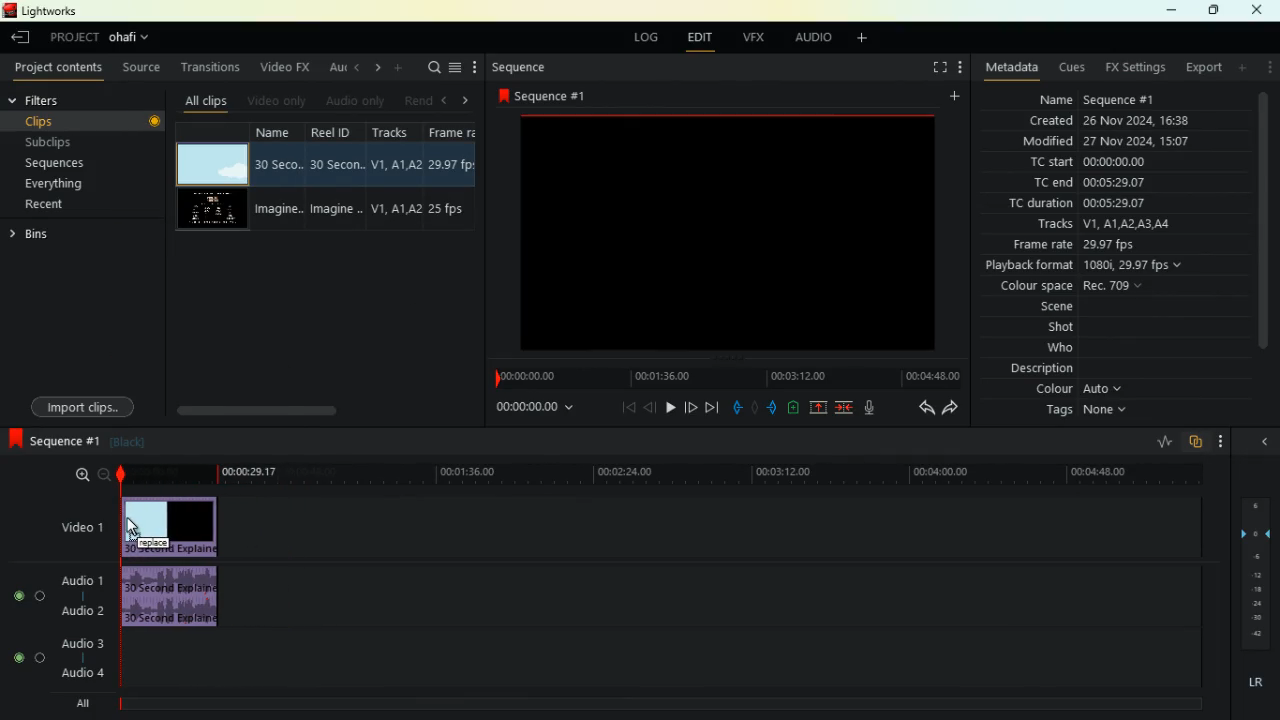 Image resolution: width=1280 pixels, height=720 pixels. Describe the element at coordinates (74, 702) in the screenshot. I see `All` at that location.